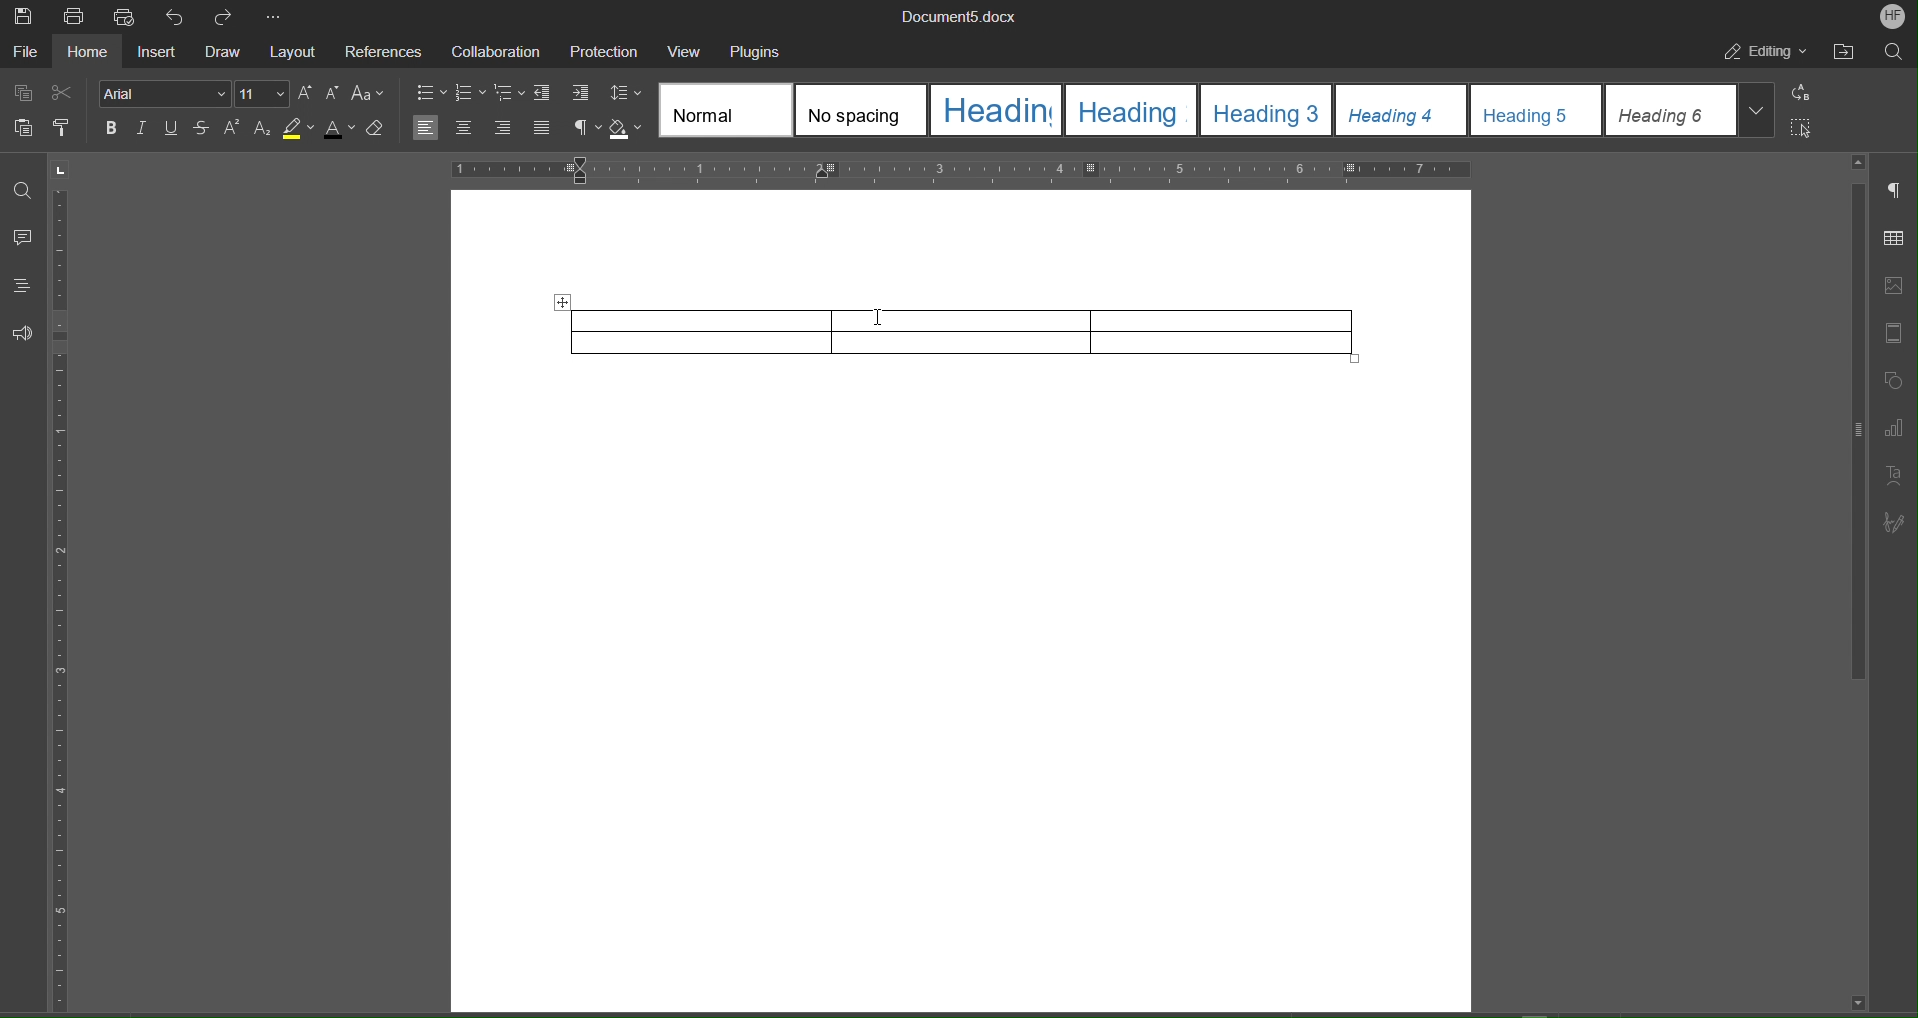 The height and width of the screenshot is (1018, 1918). I want to click on heading 3, so click(1267, 110).